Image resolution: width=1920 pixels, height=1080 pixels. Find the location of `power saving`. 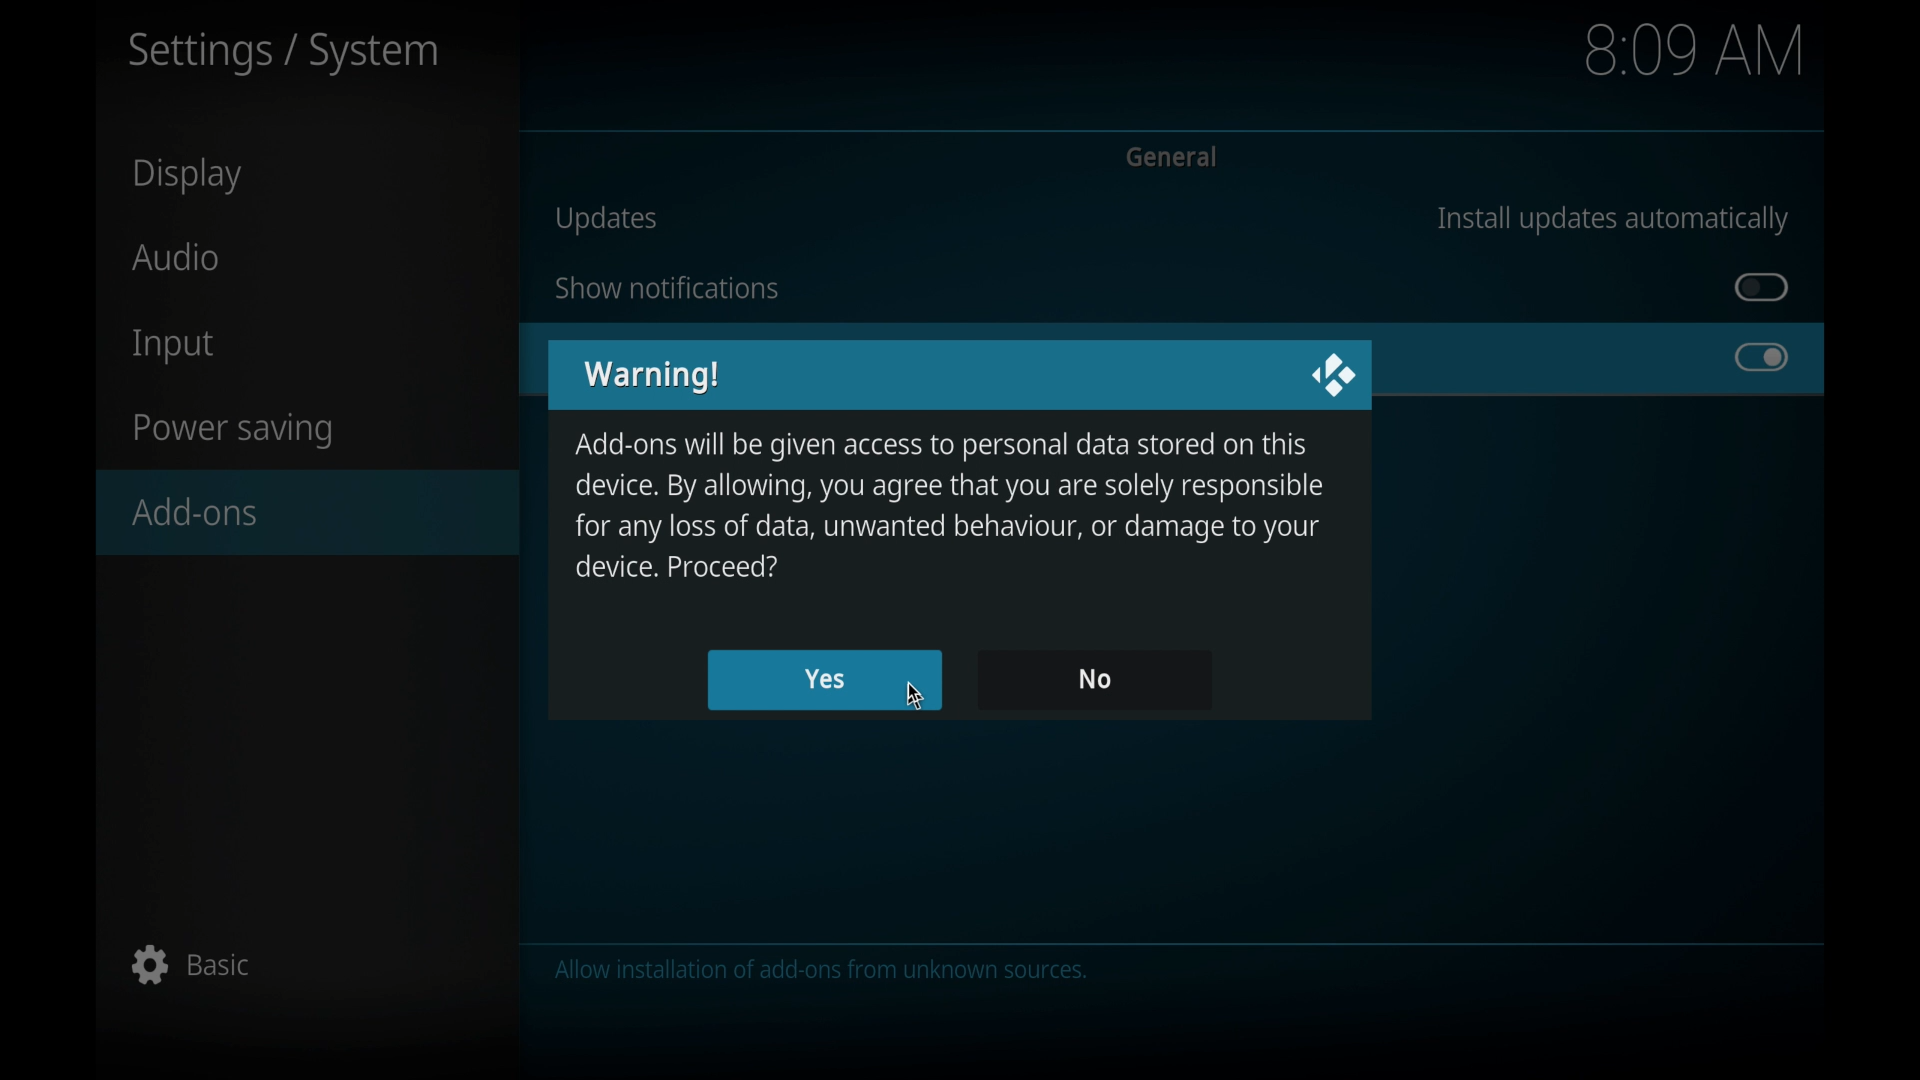

power saving is located at coordinates (234, 431).